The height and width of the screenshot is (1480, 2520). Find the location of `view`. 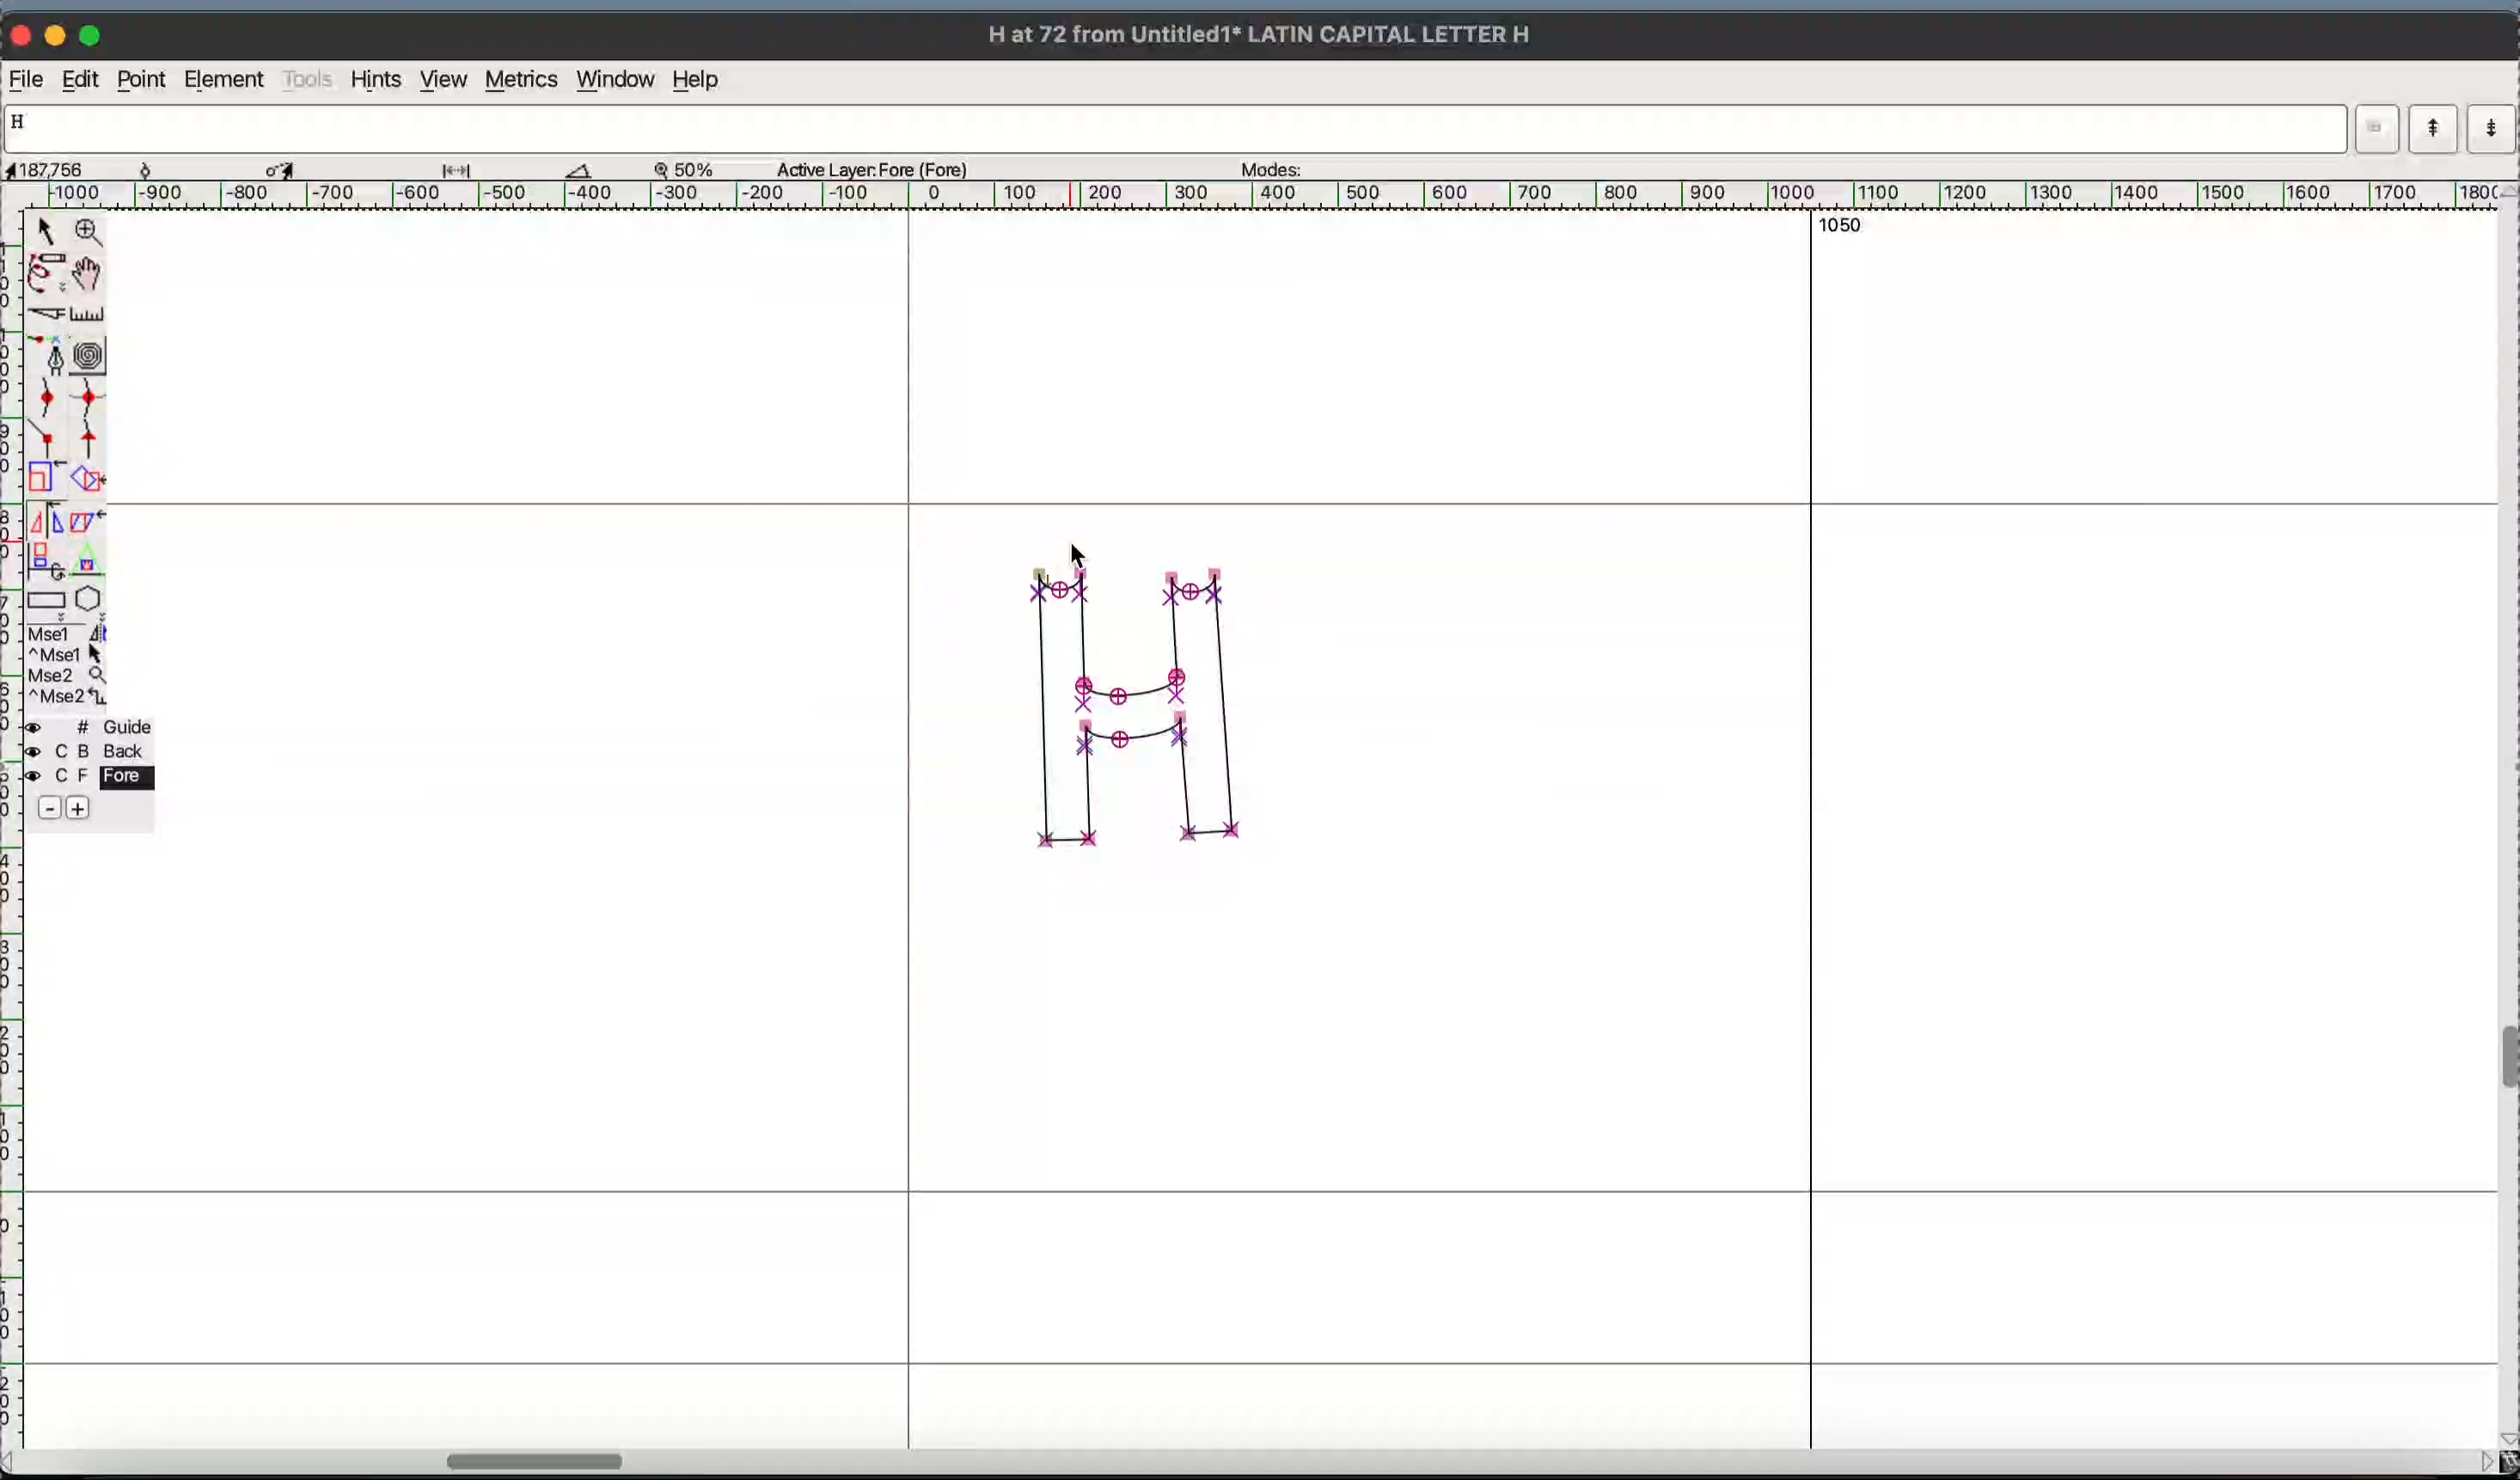

view is located at coordinates (440, 80).